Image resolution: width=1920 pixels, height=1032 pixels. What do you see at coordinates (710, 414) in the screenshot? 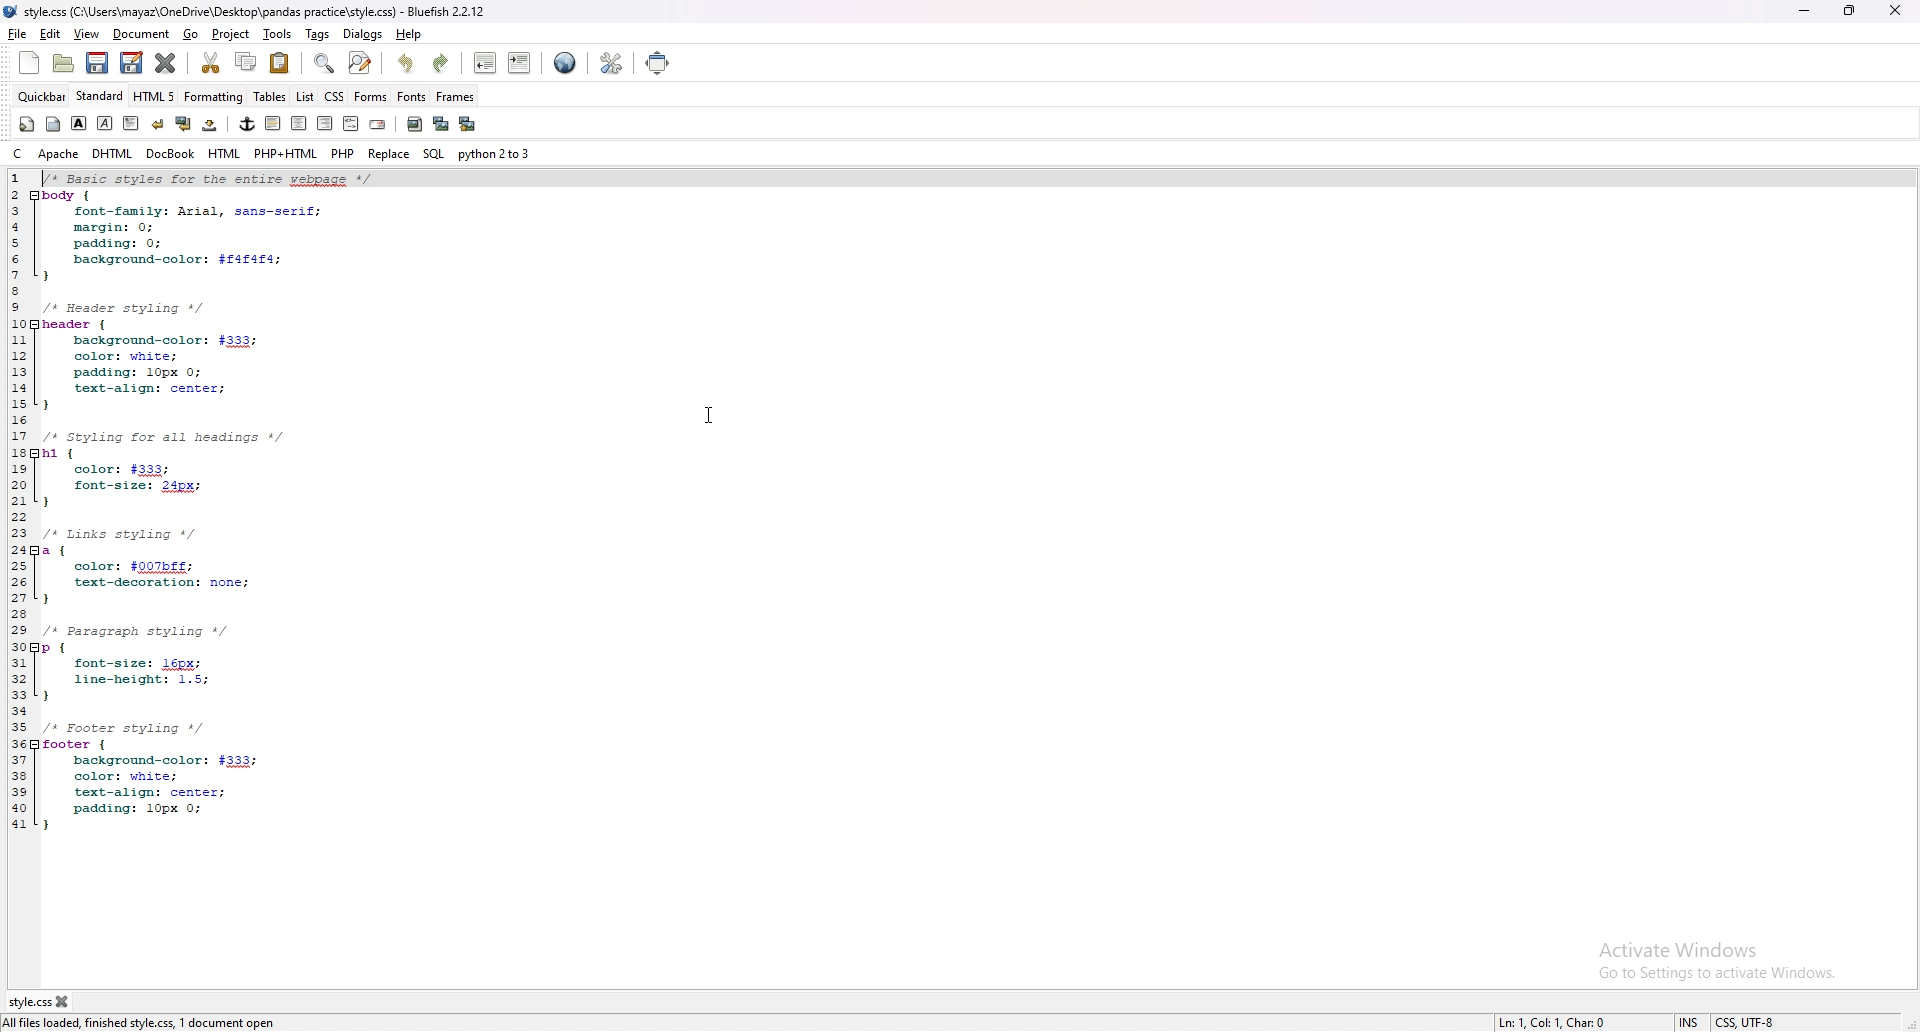
I see `cursor` at bounding box center [710, 414].